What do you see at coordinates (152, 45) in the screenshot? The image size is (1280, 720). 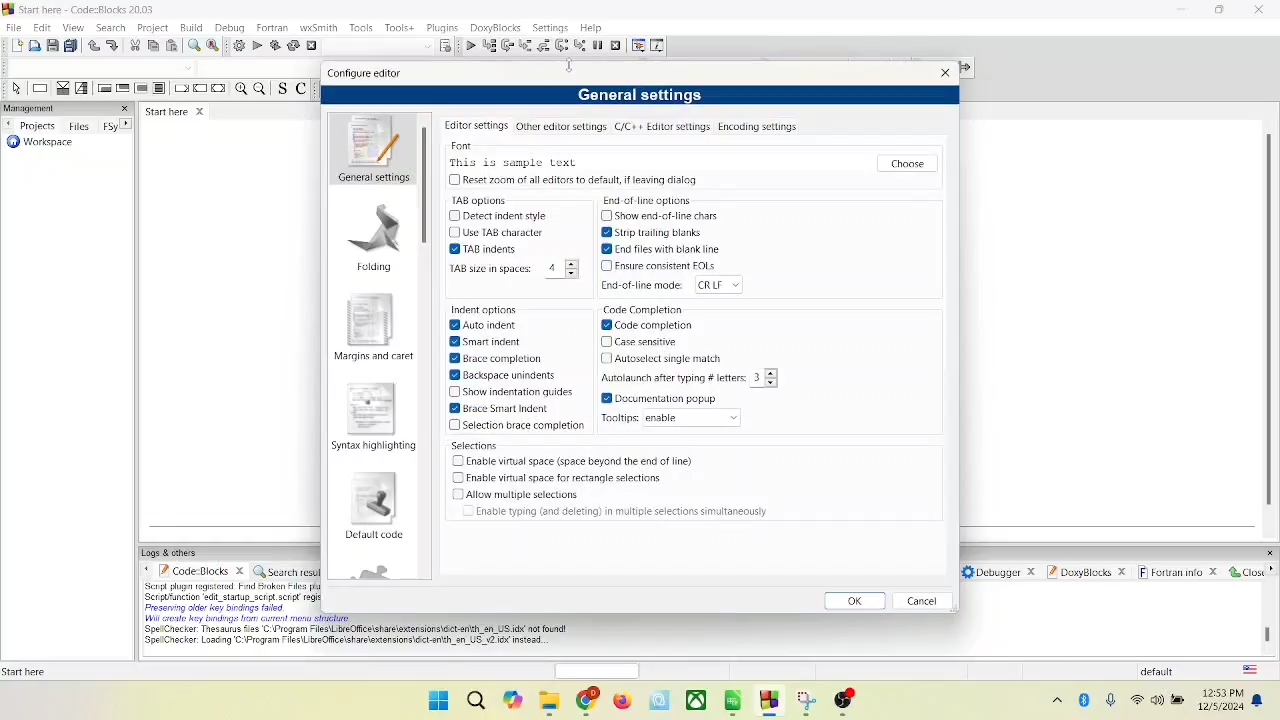 I see `copy` at bounding box center [152, 45].